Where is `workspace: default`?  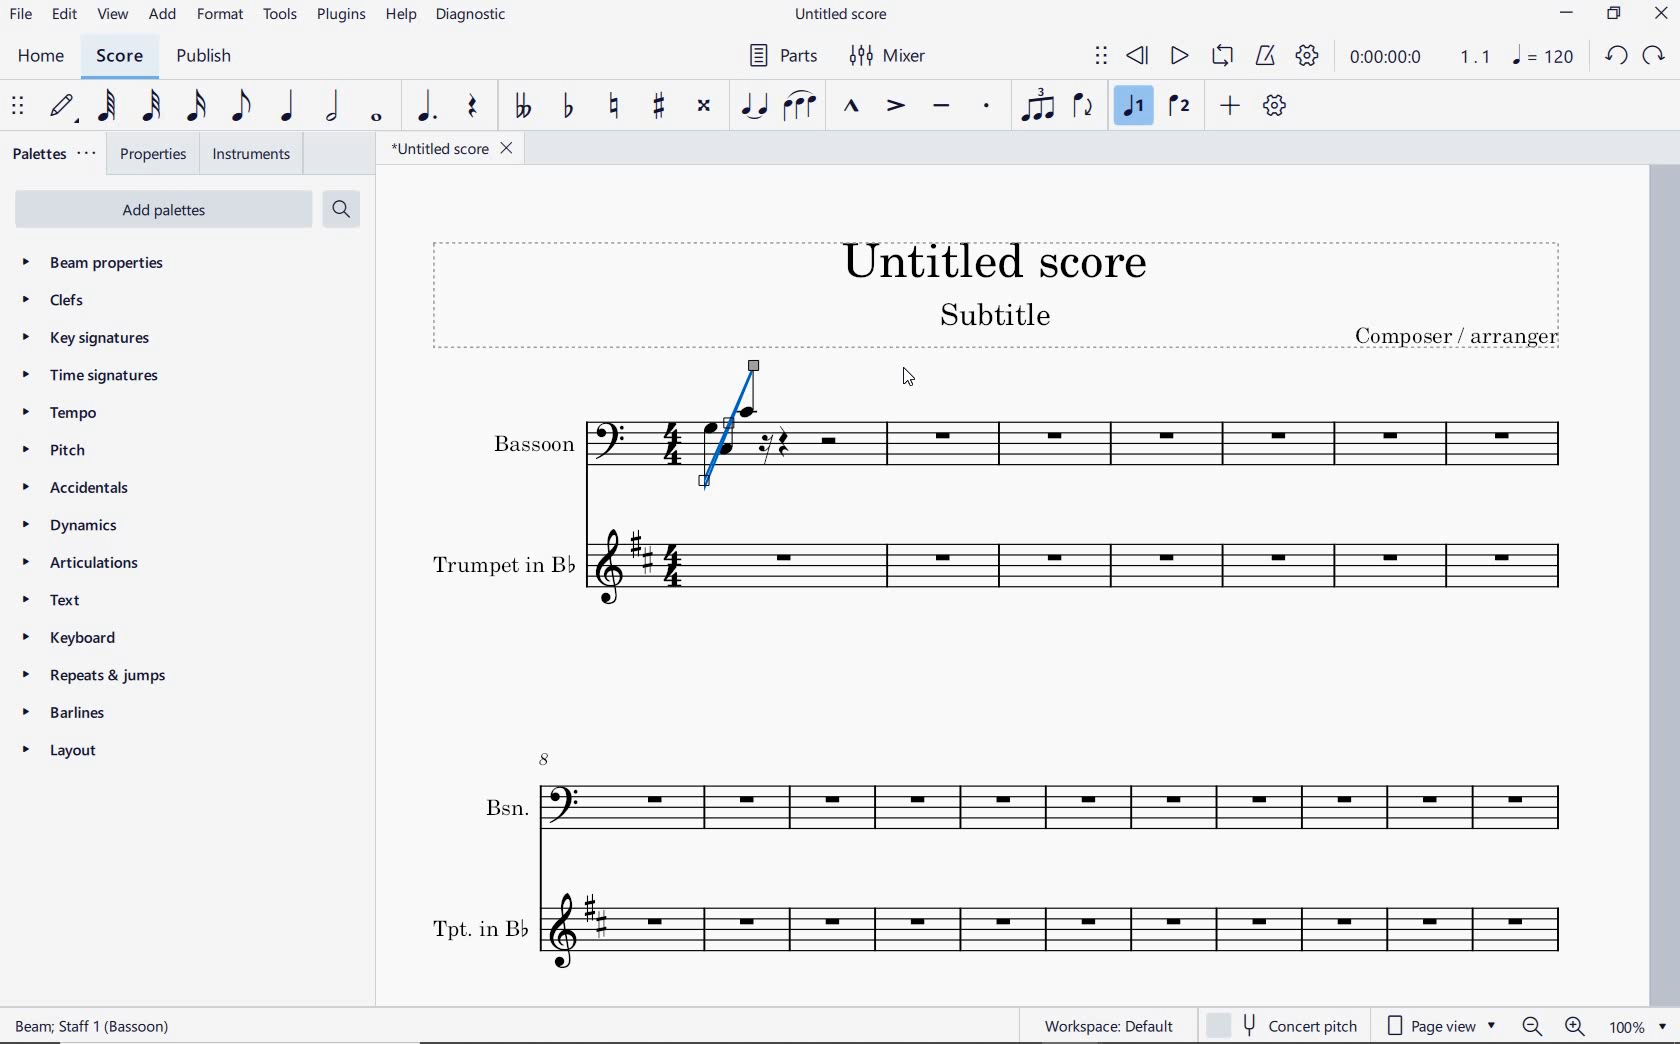
workspace: default is located at coordinates (1108, 1028).